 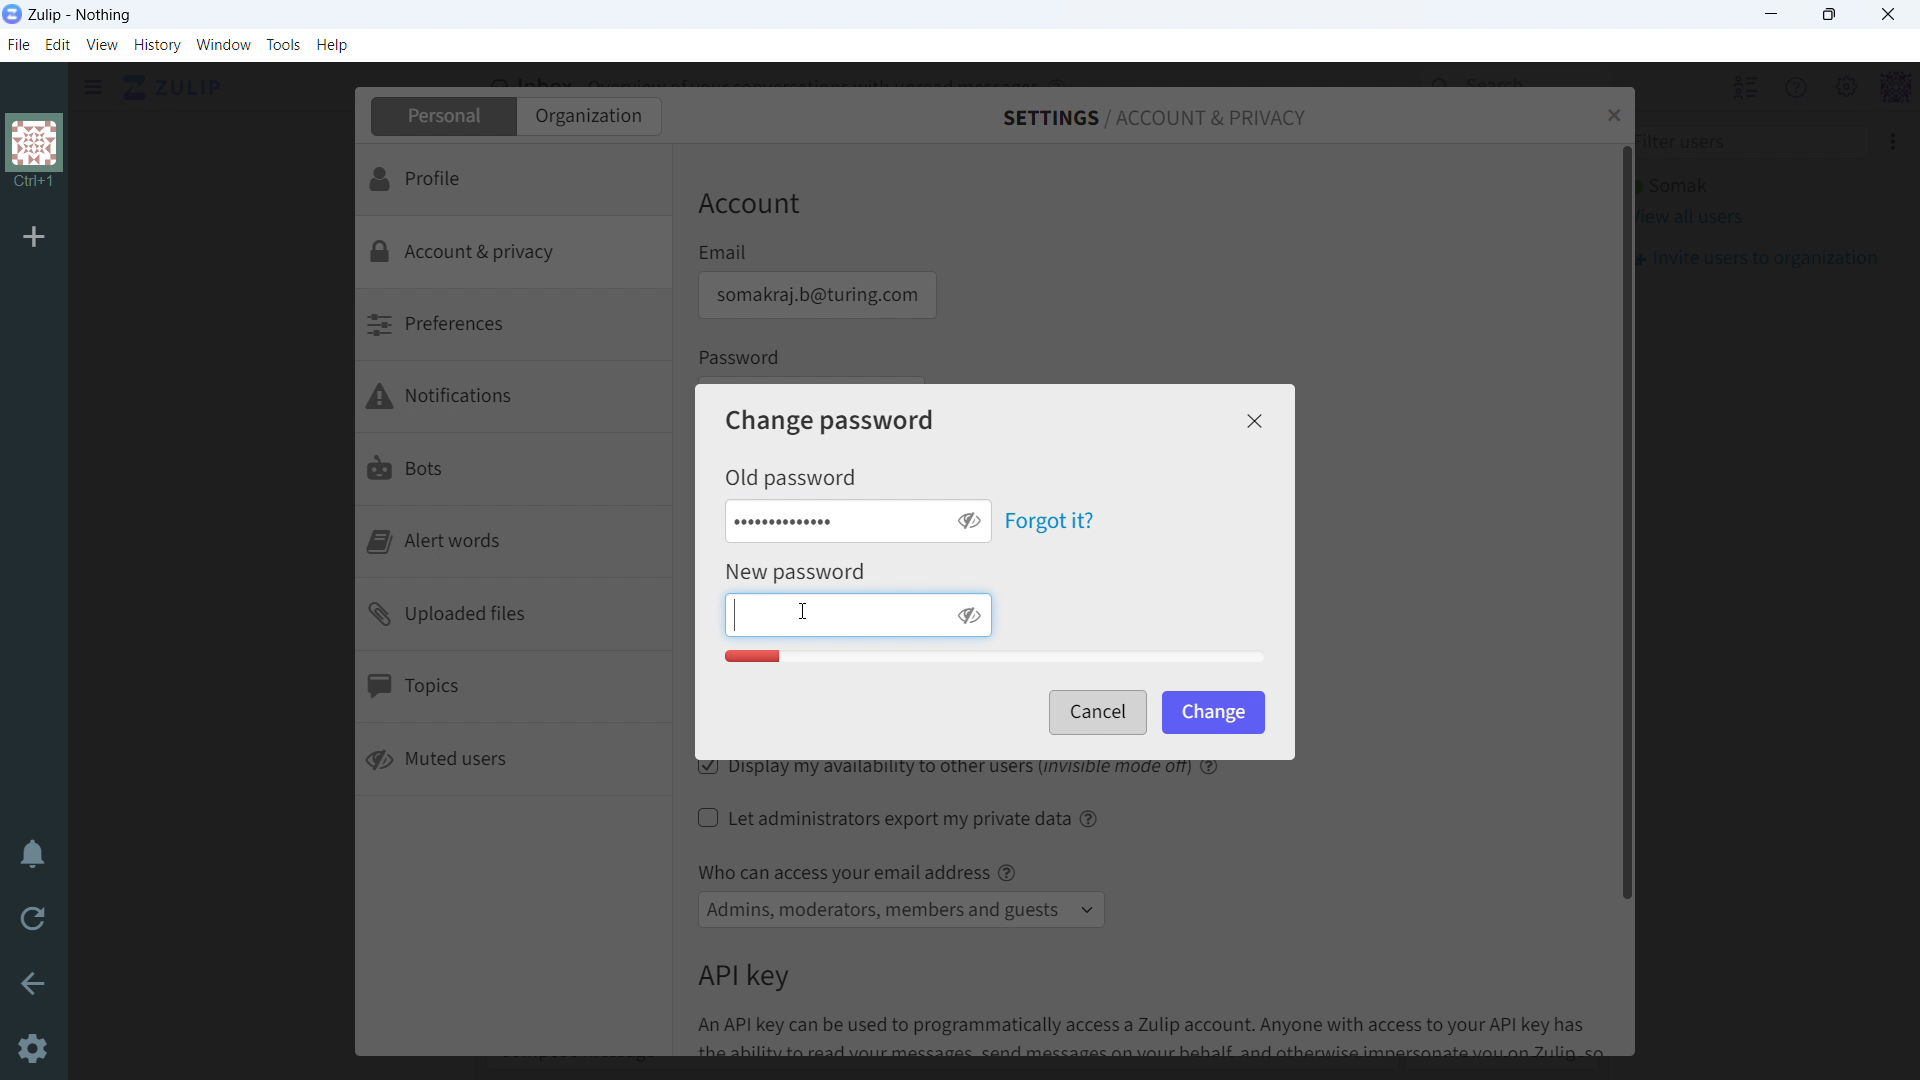 I want to click on Password quaity, so click(x=996, y=658).